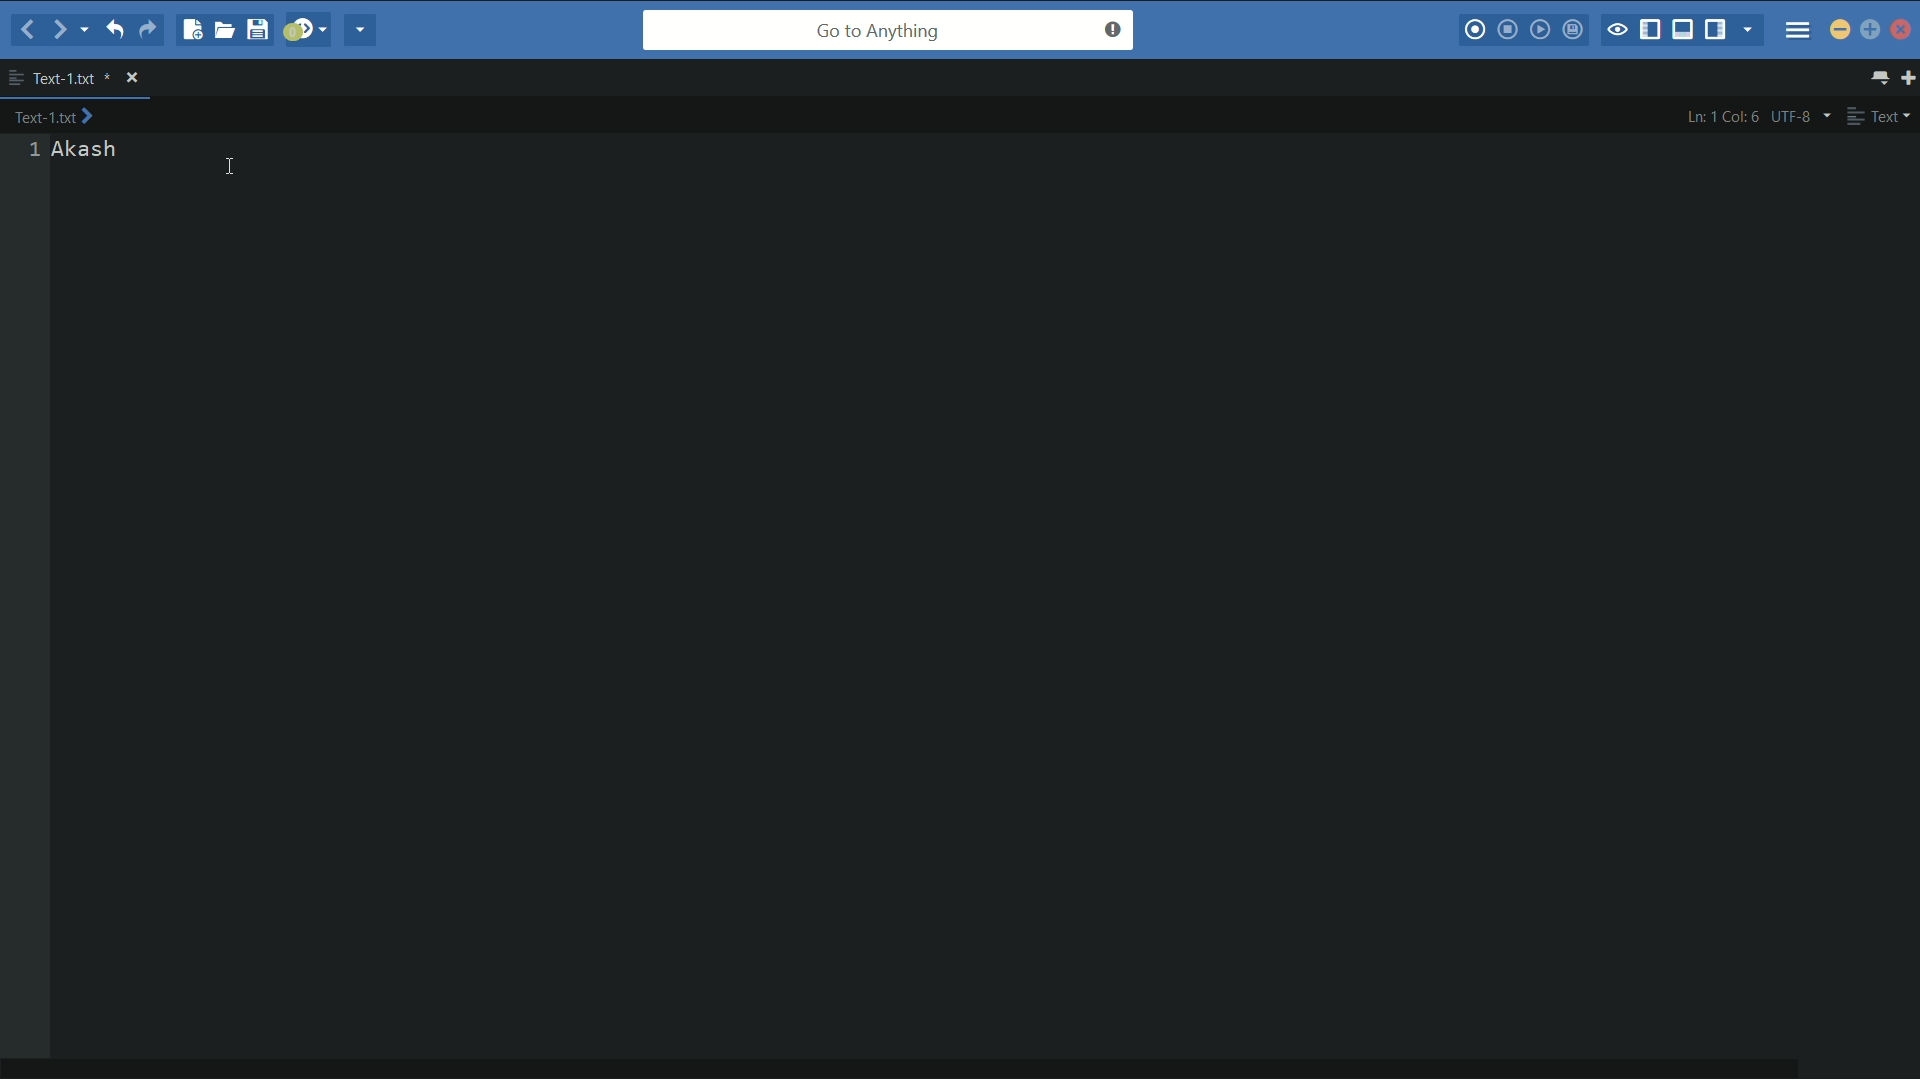 The image size is (1920, 1080). Describe the element at coordinates (1719, 116) in the screenshot. I see `Line 1 Column 6` at that location.